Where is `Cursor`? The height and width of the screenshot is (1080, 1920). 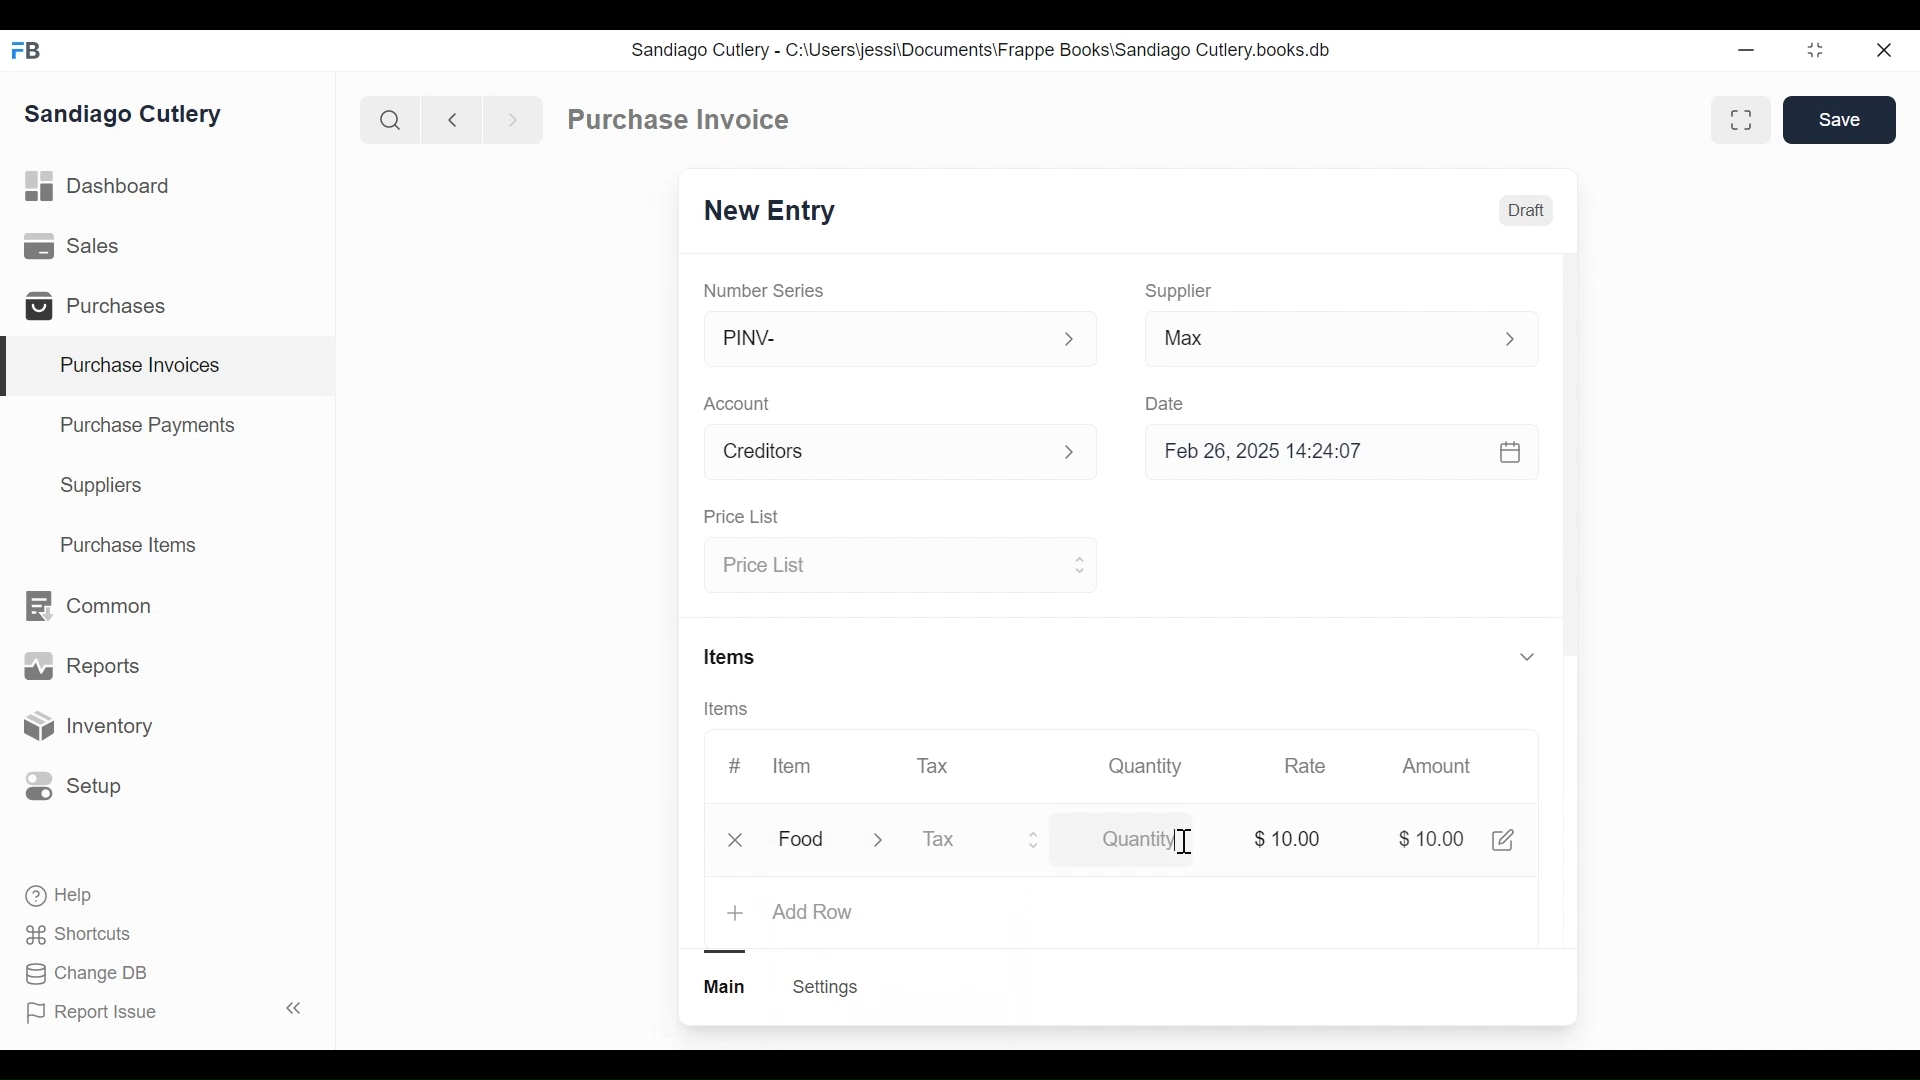 Cursor is located at coordinates (1183, 843).